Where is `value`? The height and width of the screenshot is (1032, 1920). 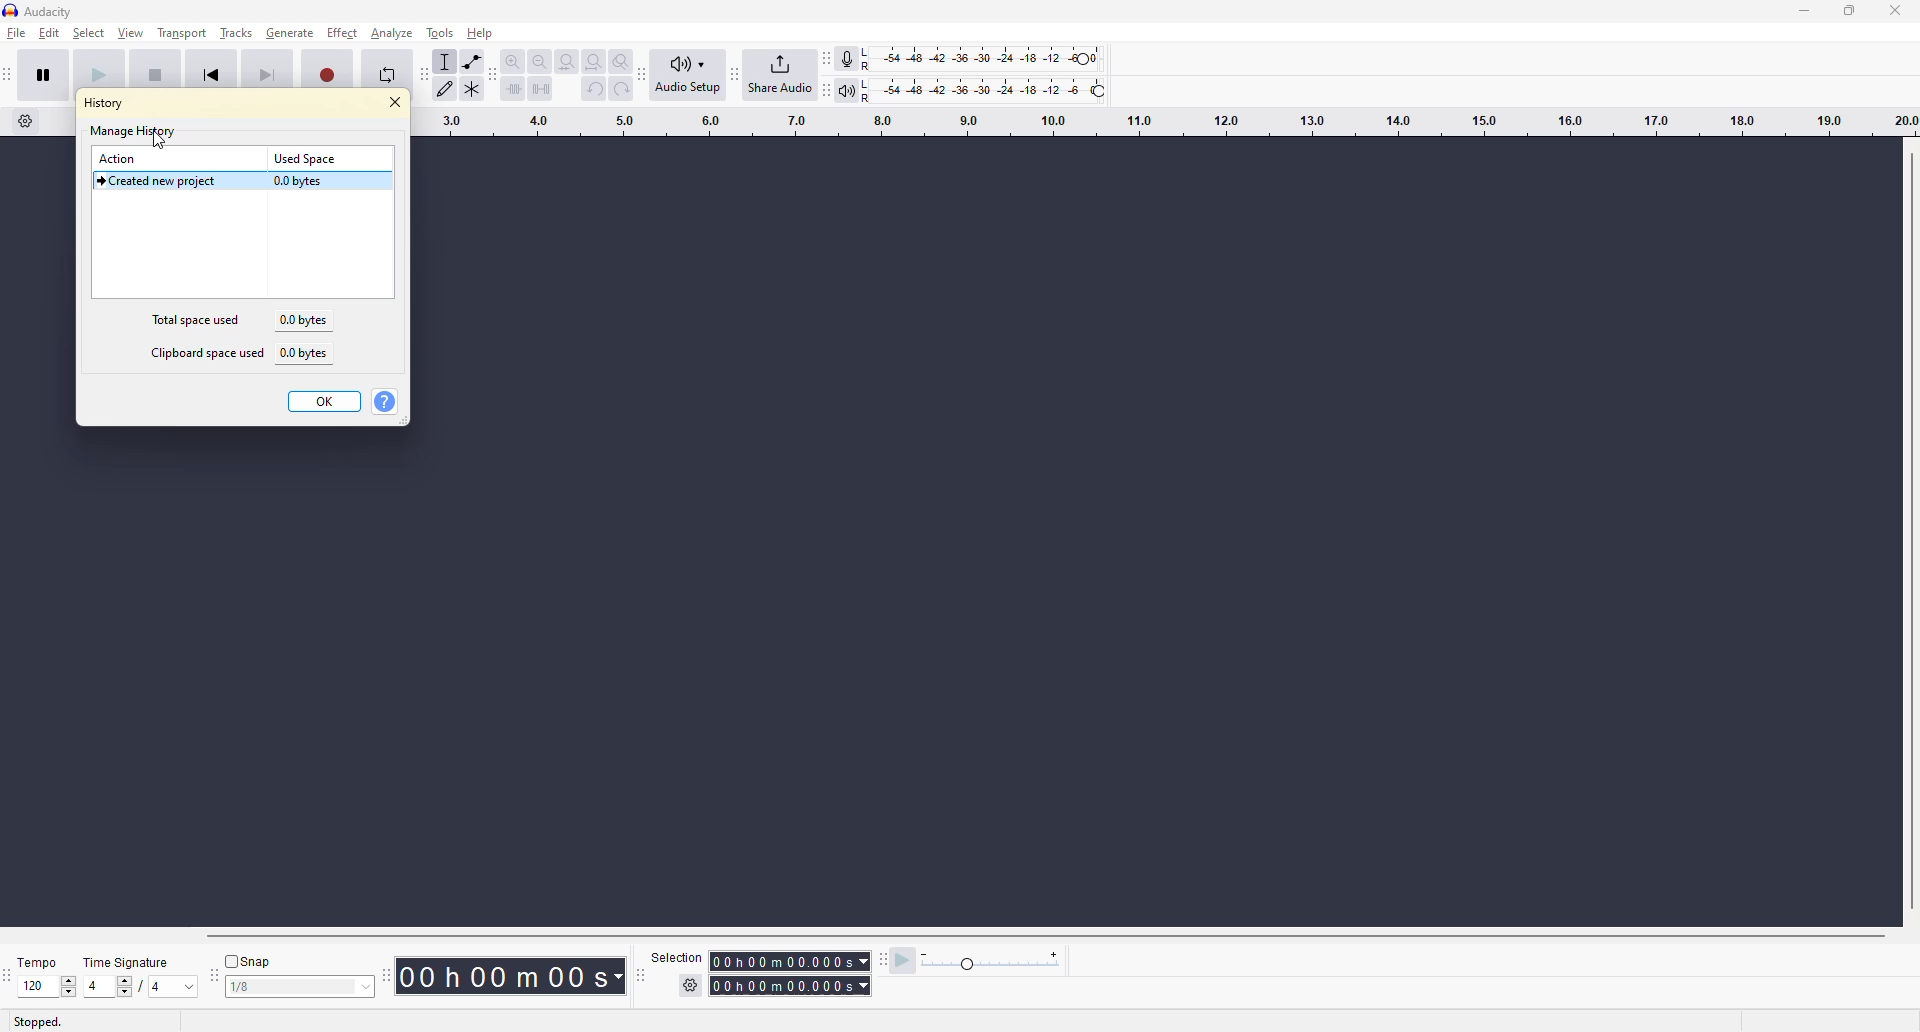 value is located at coordinates (296, 990).